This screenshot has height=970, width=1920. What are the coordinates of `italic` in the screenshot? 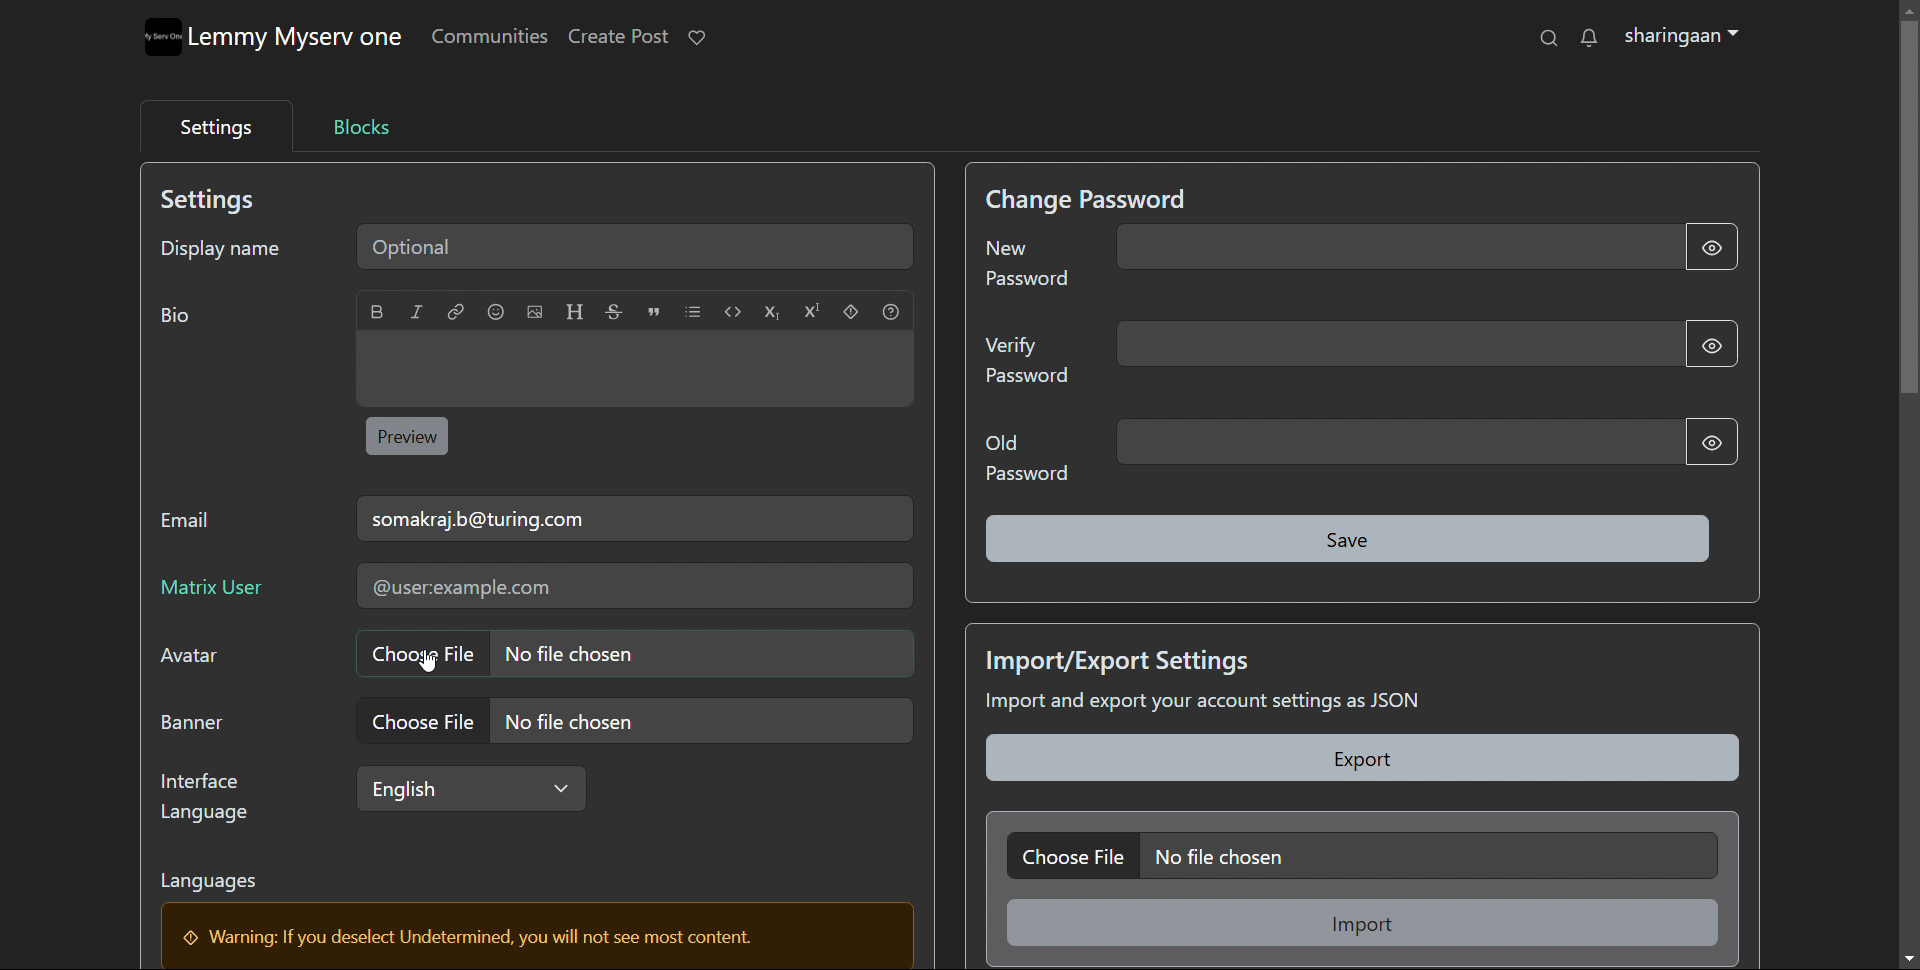 It's located at (415, 311).